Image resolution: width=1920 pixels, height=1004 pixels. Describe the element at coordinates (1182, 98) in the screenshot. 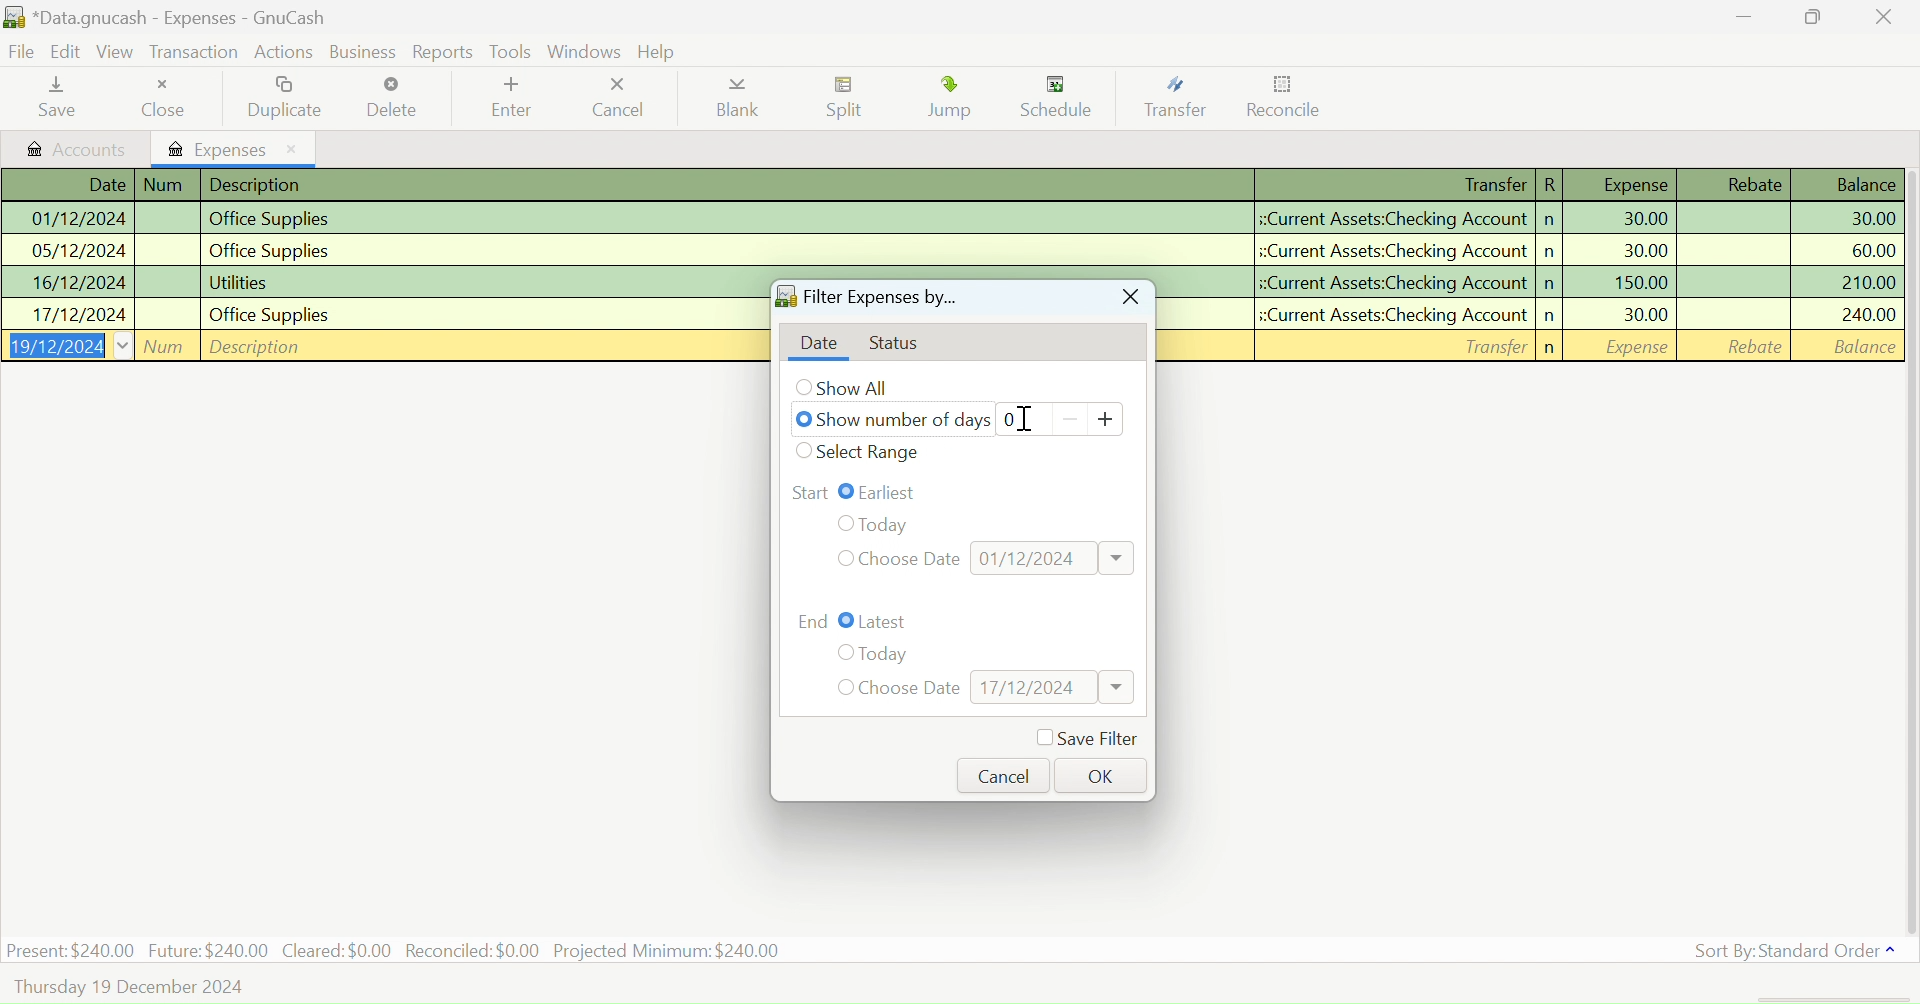

I see `Transfer` at that location.